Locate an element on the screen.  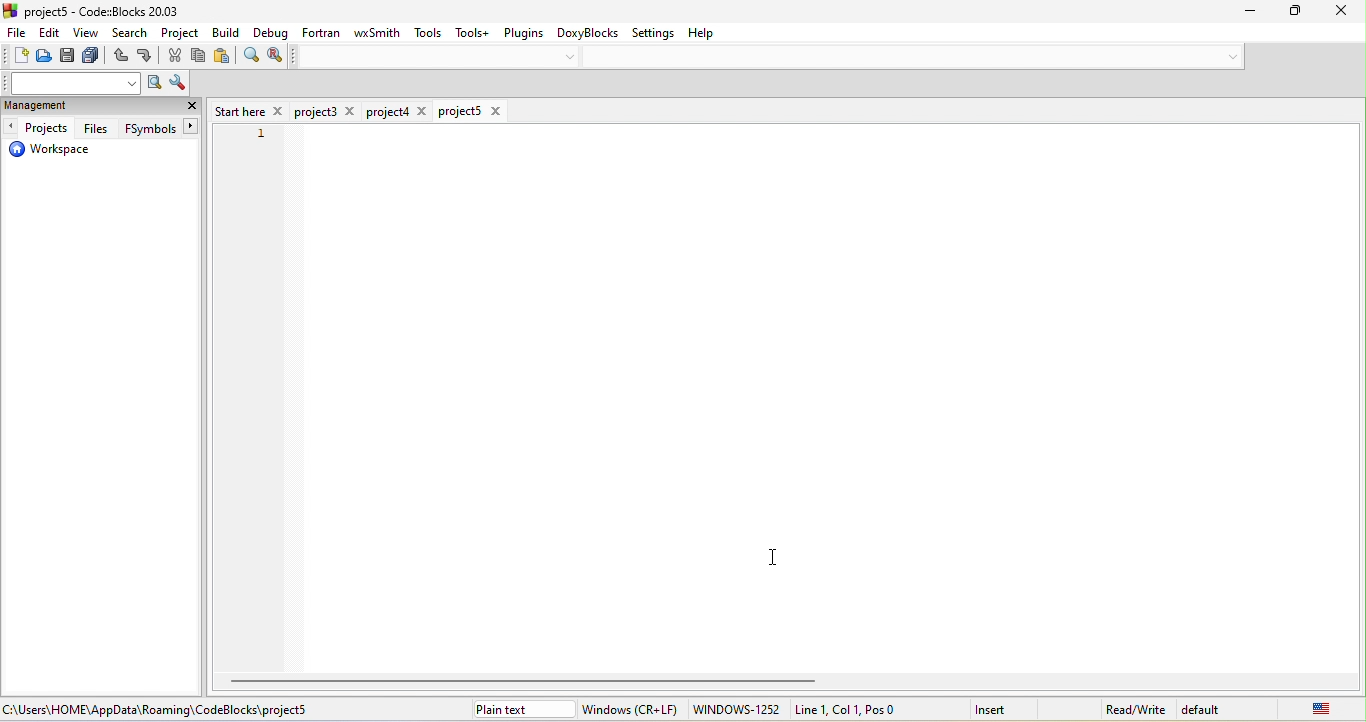
plain text is located at coordinates (521, 709).